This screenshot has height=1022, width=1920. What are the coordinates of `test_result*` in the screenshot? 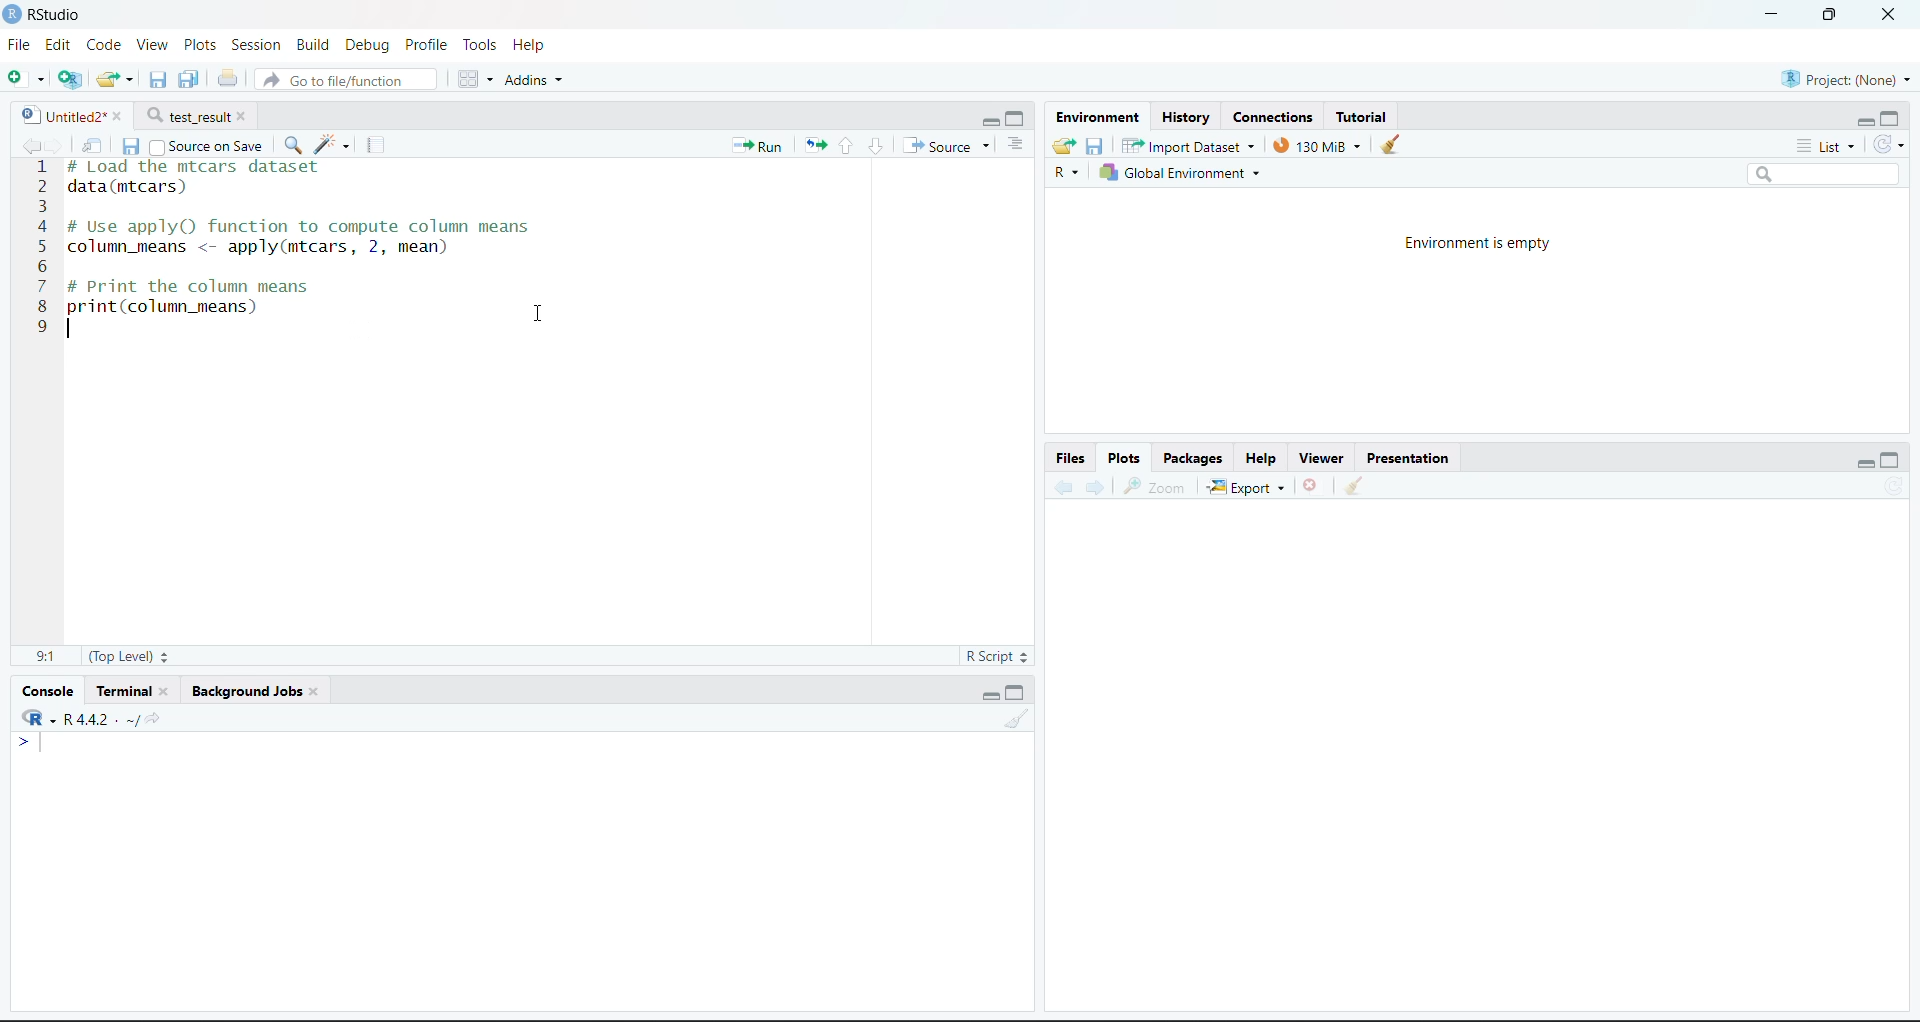 It's located at (200, 115).